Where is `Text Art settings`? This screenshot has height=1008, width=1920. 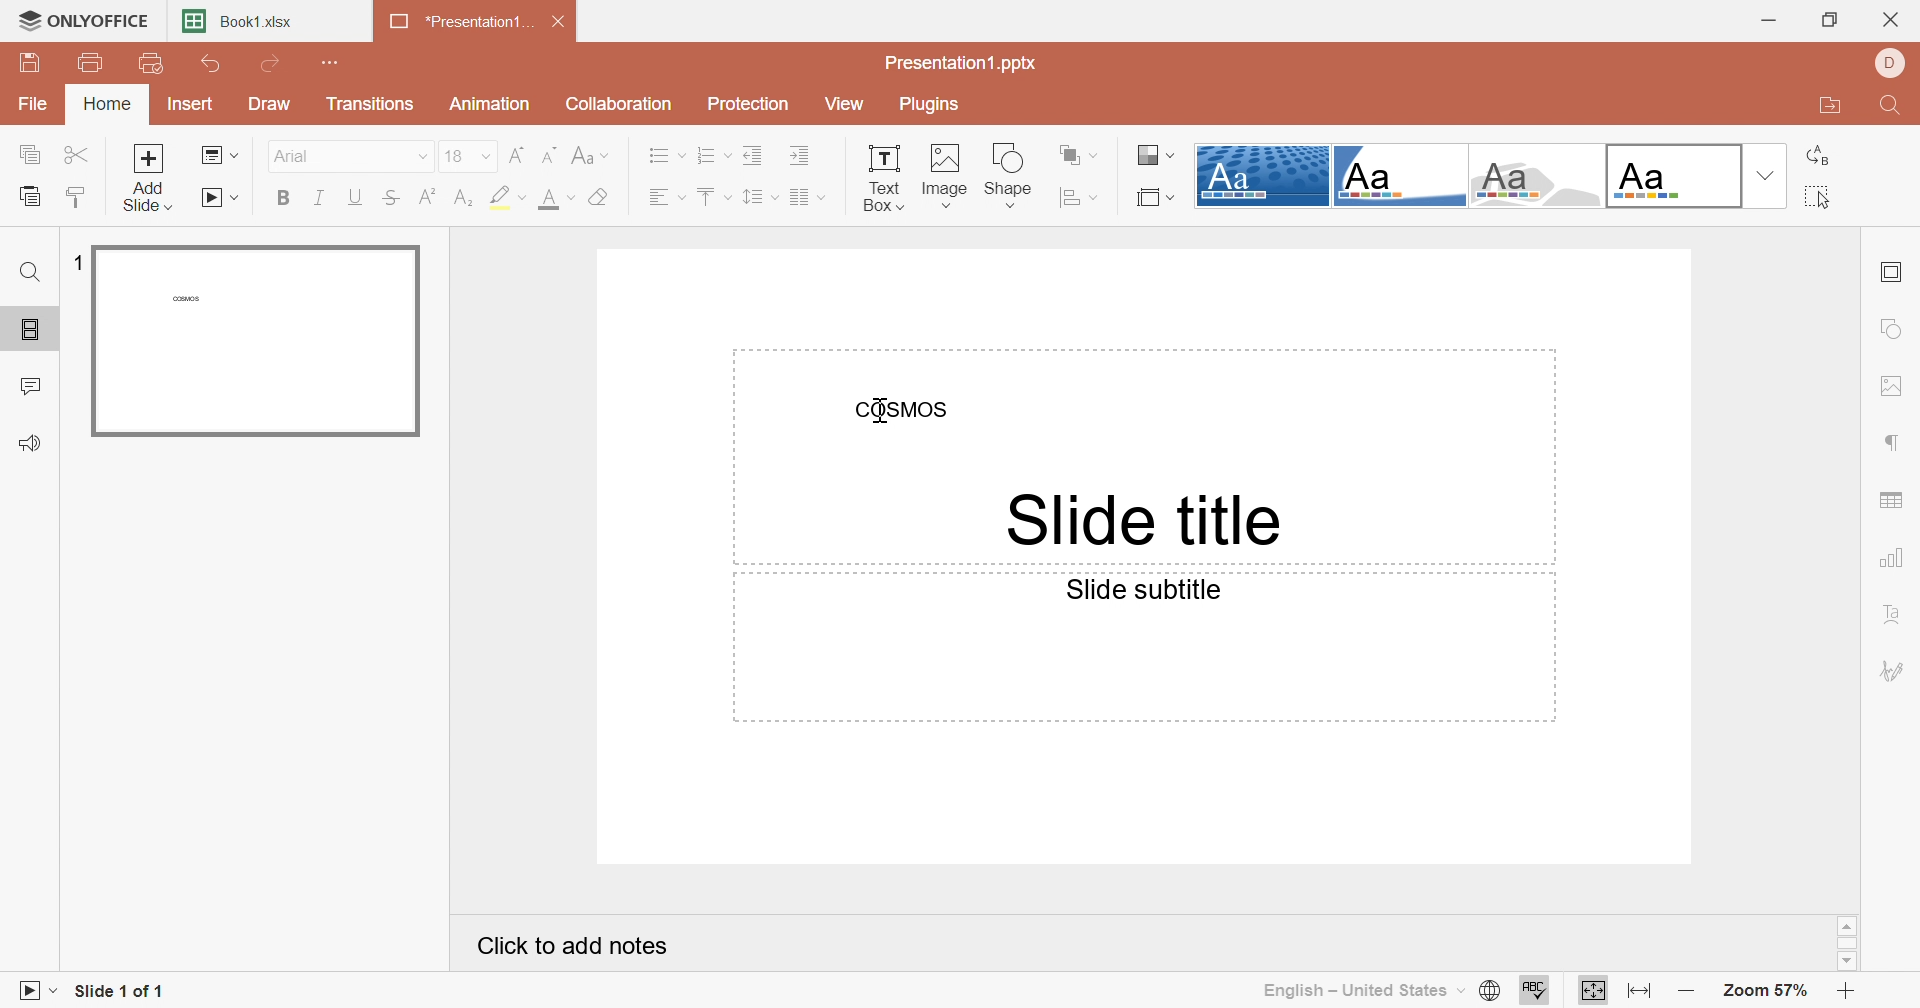 Text Art settings is located at coordinates (1894, 614).